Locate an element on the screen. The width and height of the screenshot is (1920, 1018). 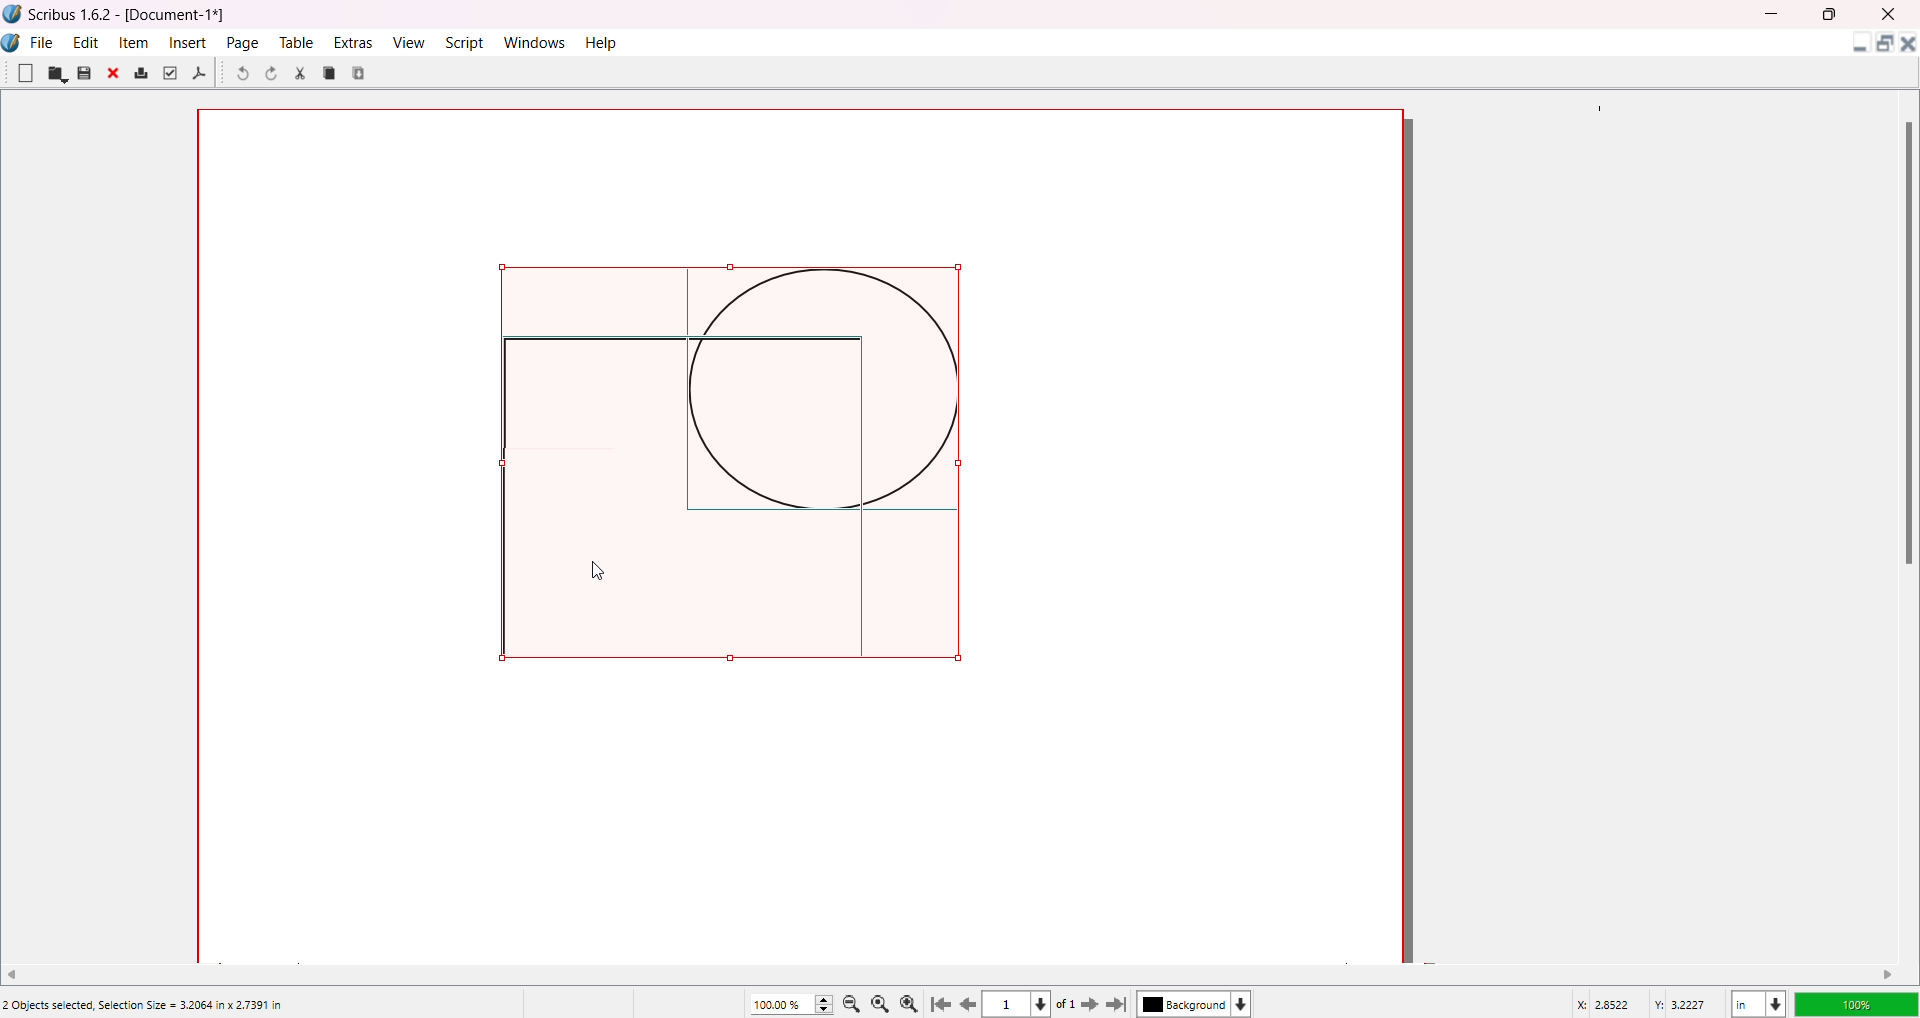
Script is located at coordinates (467, 41).